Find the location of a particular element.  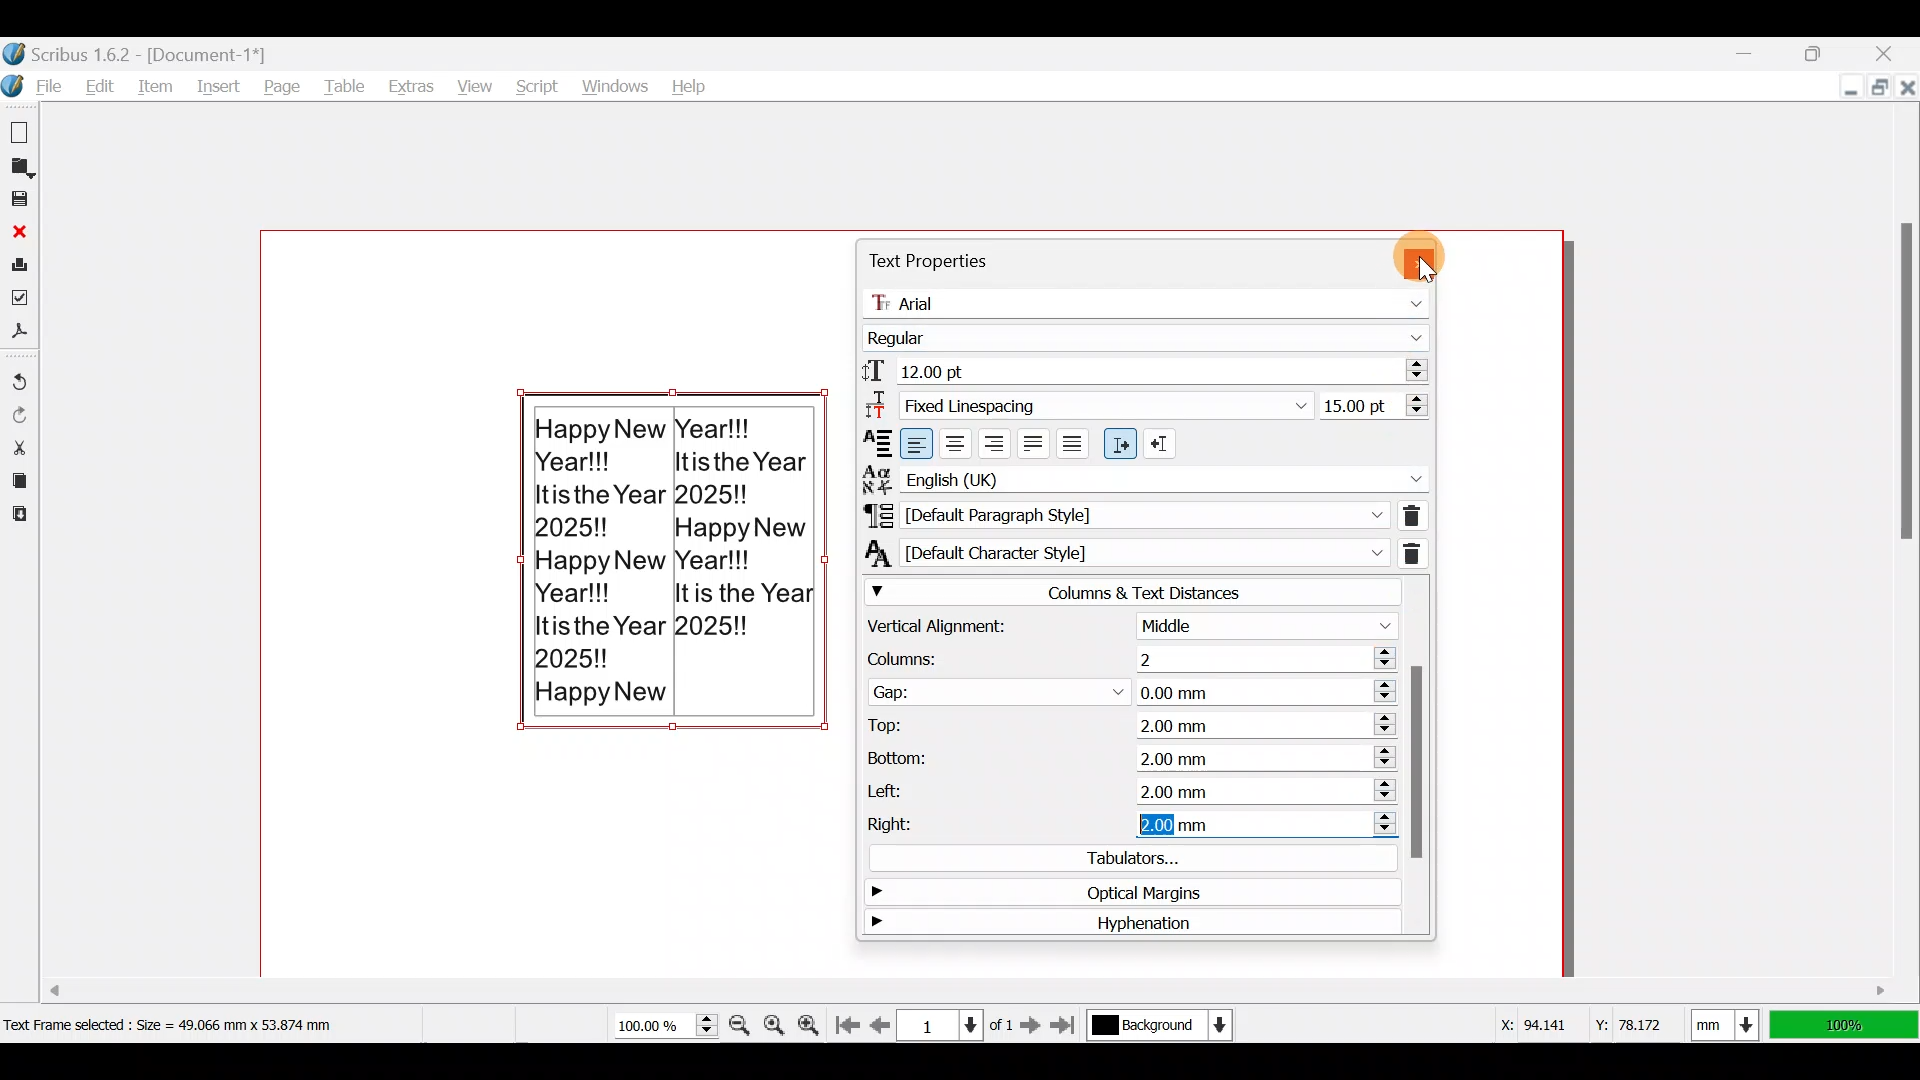

Maximize is located at coordinates (1829, 51).